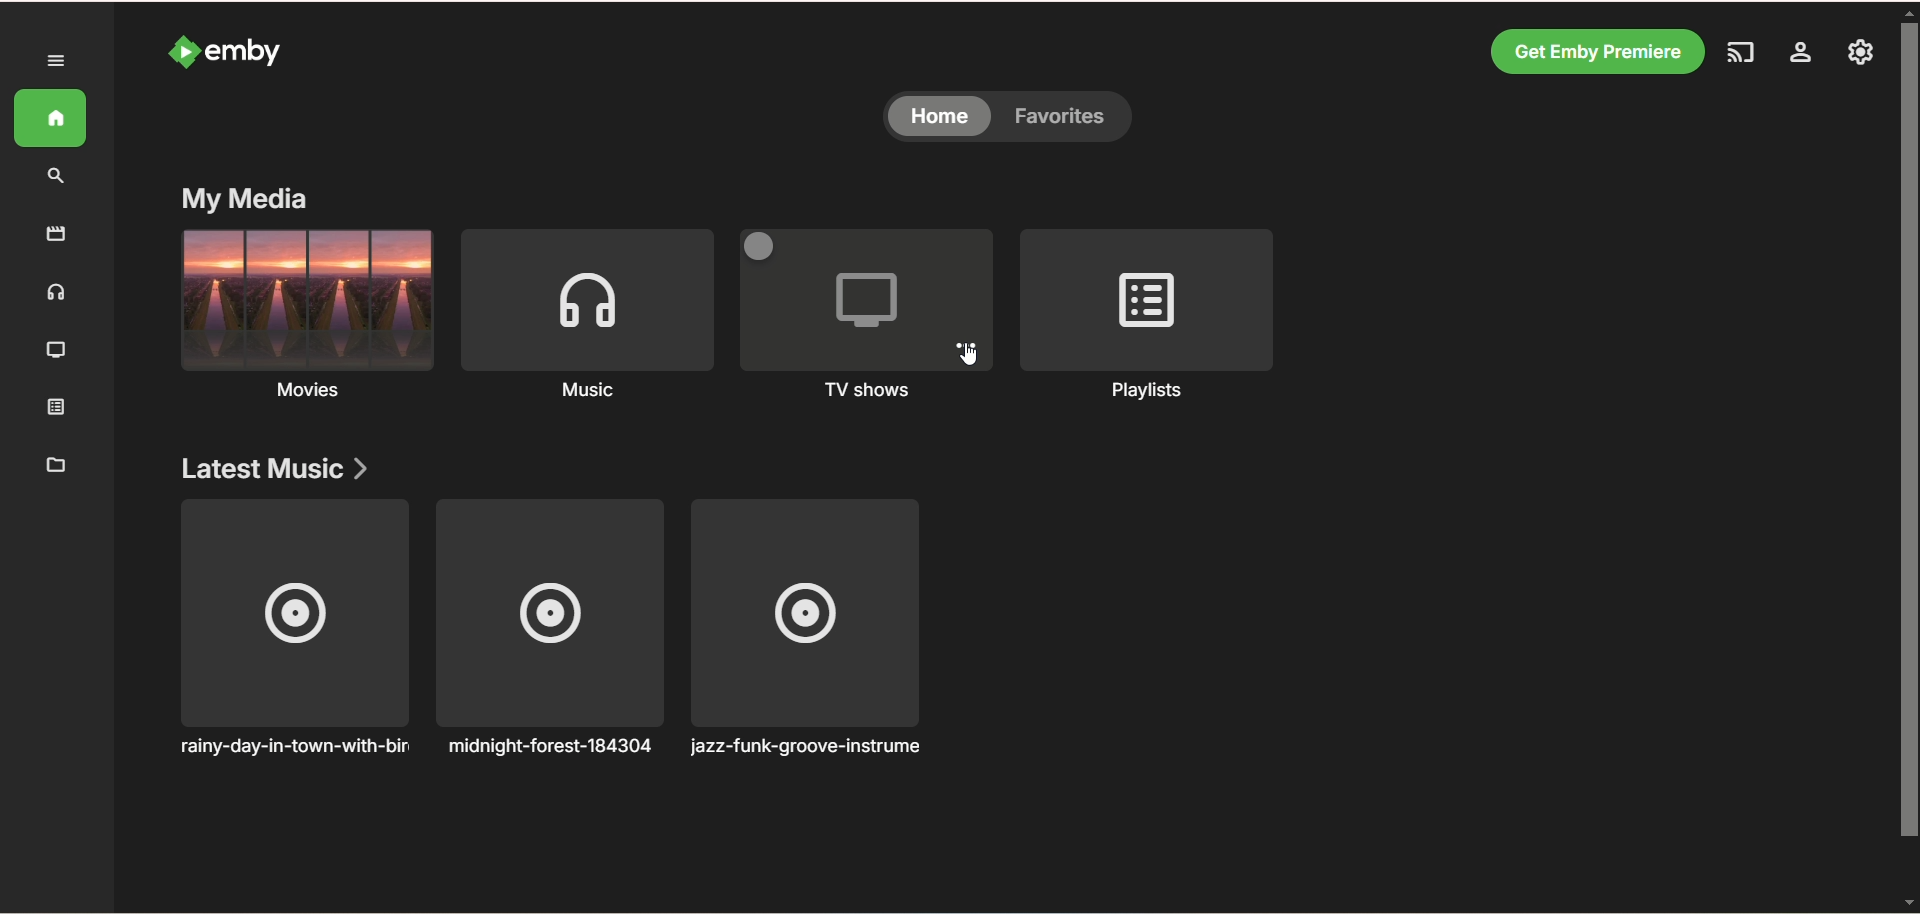  What do you see at coordinates (807, 629) in the screenshot?
I see `music album` at bounding box center [807, 629].